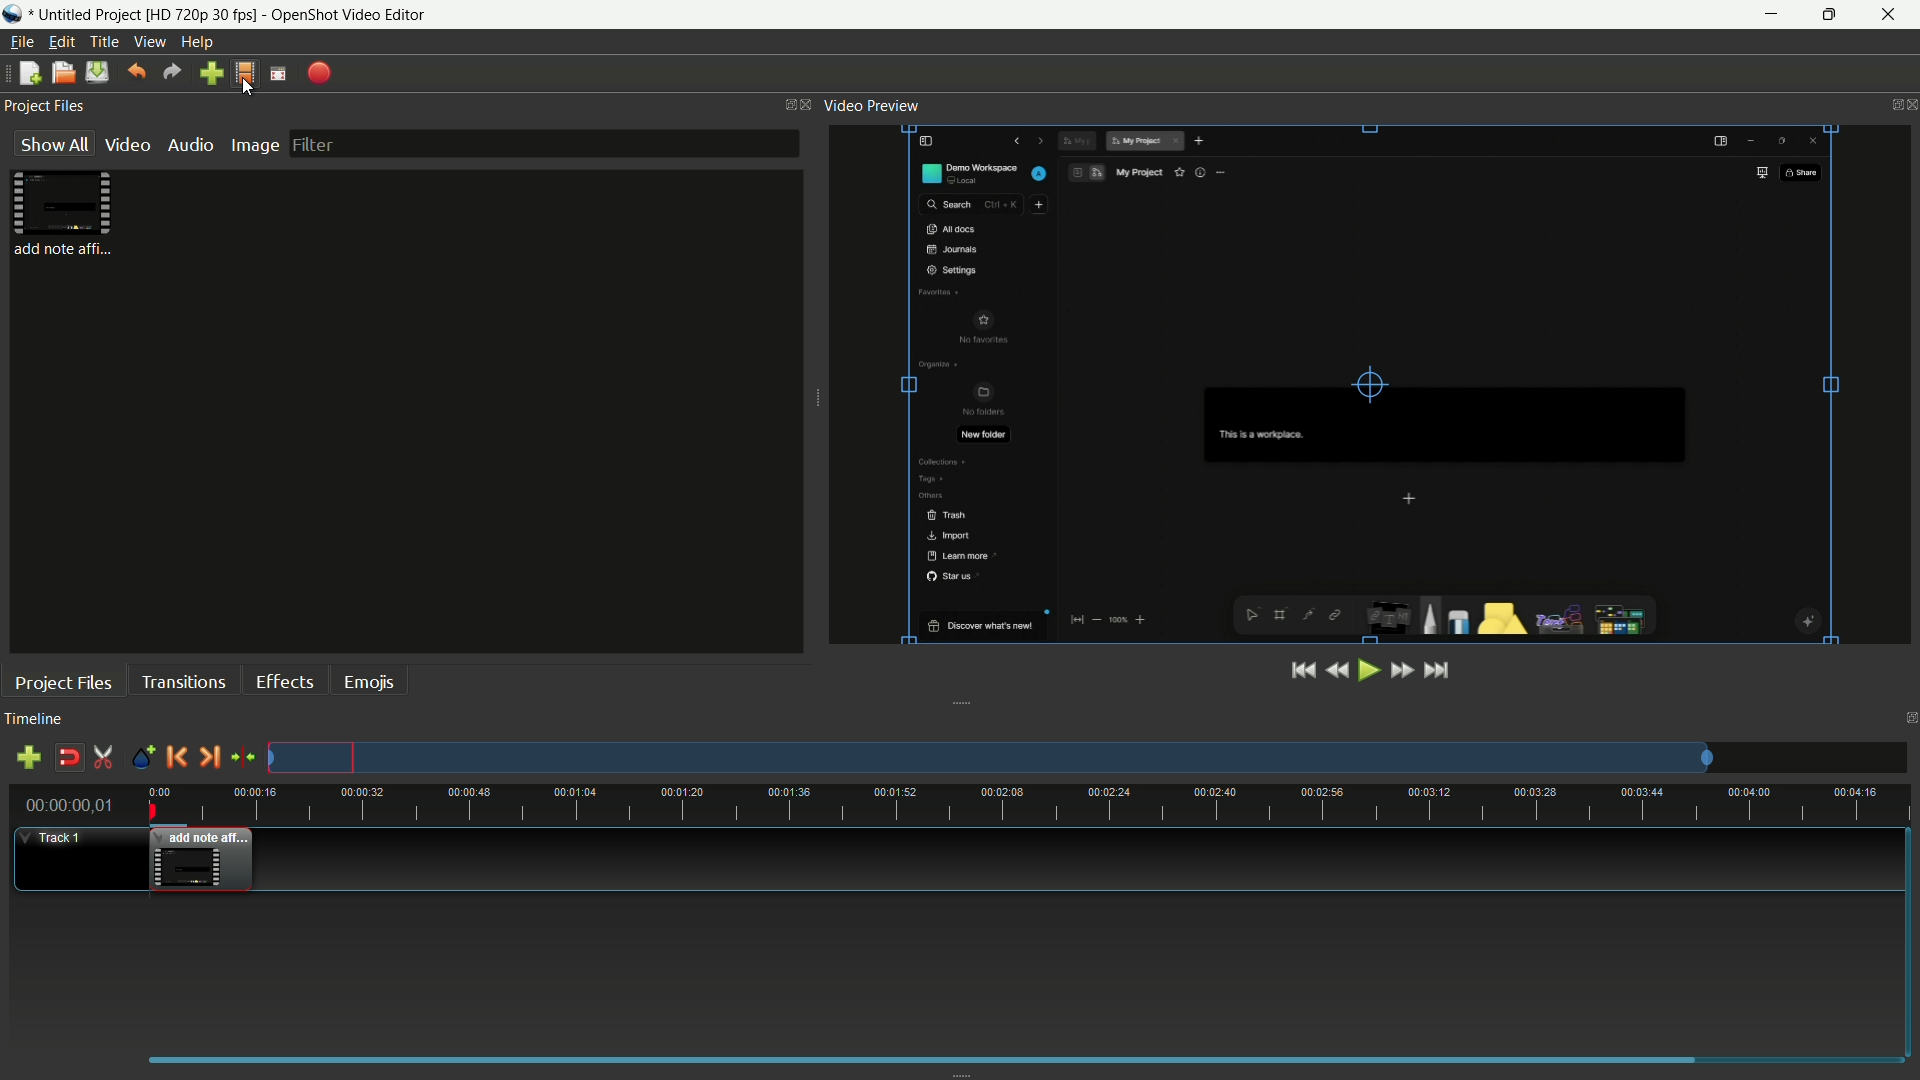 The height and width of the screenshot is (1080, 1920). I want to click on image, so click(253, 146).